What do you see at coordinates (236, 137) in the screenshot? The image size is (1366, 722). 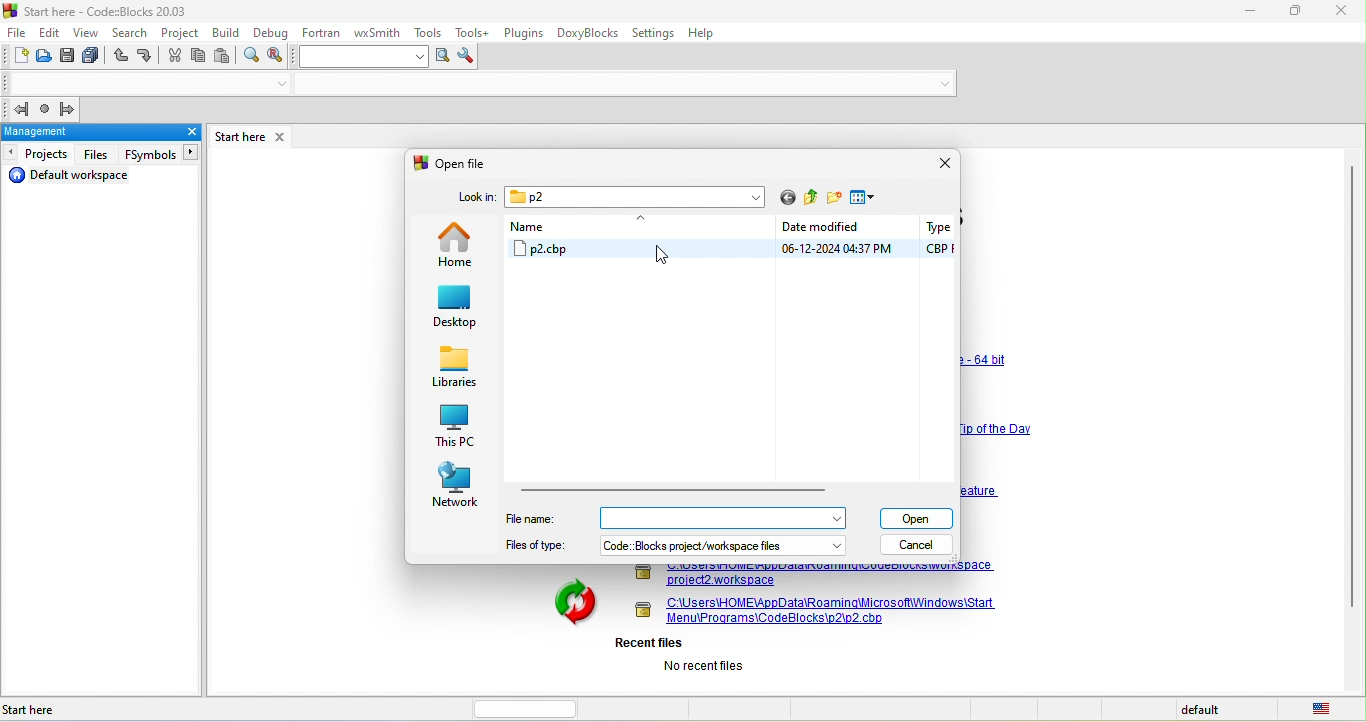 I see `start here` at bounding box center [236, 137].